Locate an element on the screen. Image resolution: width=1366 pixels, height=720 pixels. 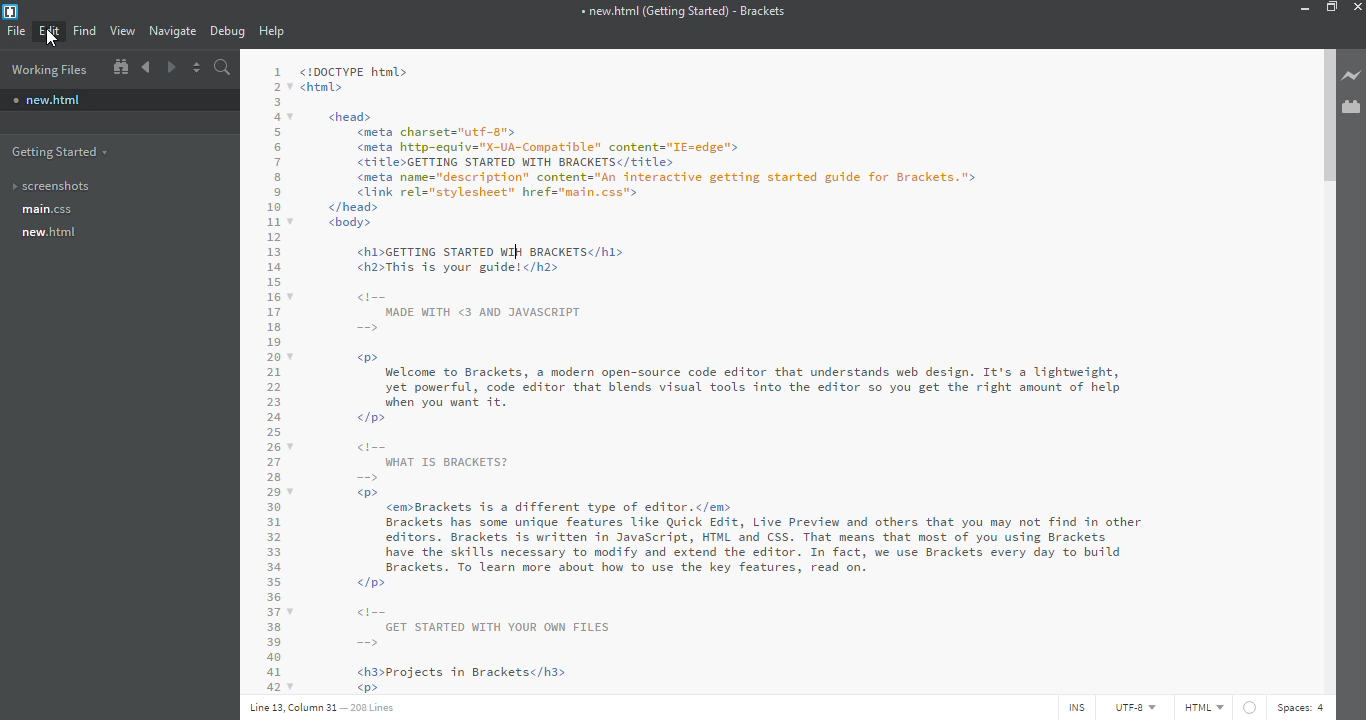
line 13, column 31- 208 lines is located at coordinates (325, 710).